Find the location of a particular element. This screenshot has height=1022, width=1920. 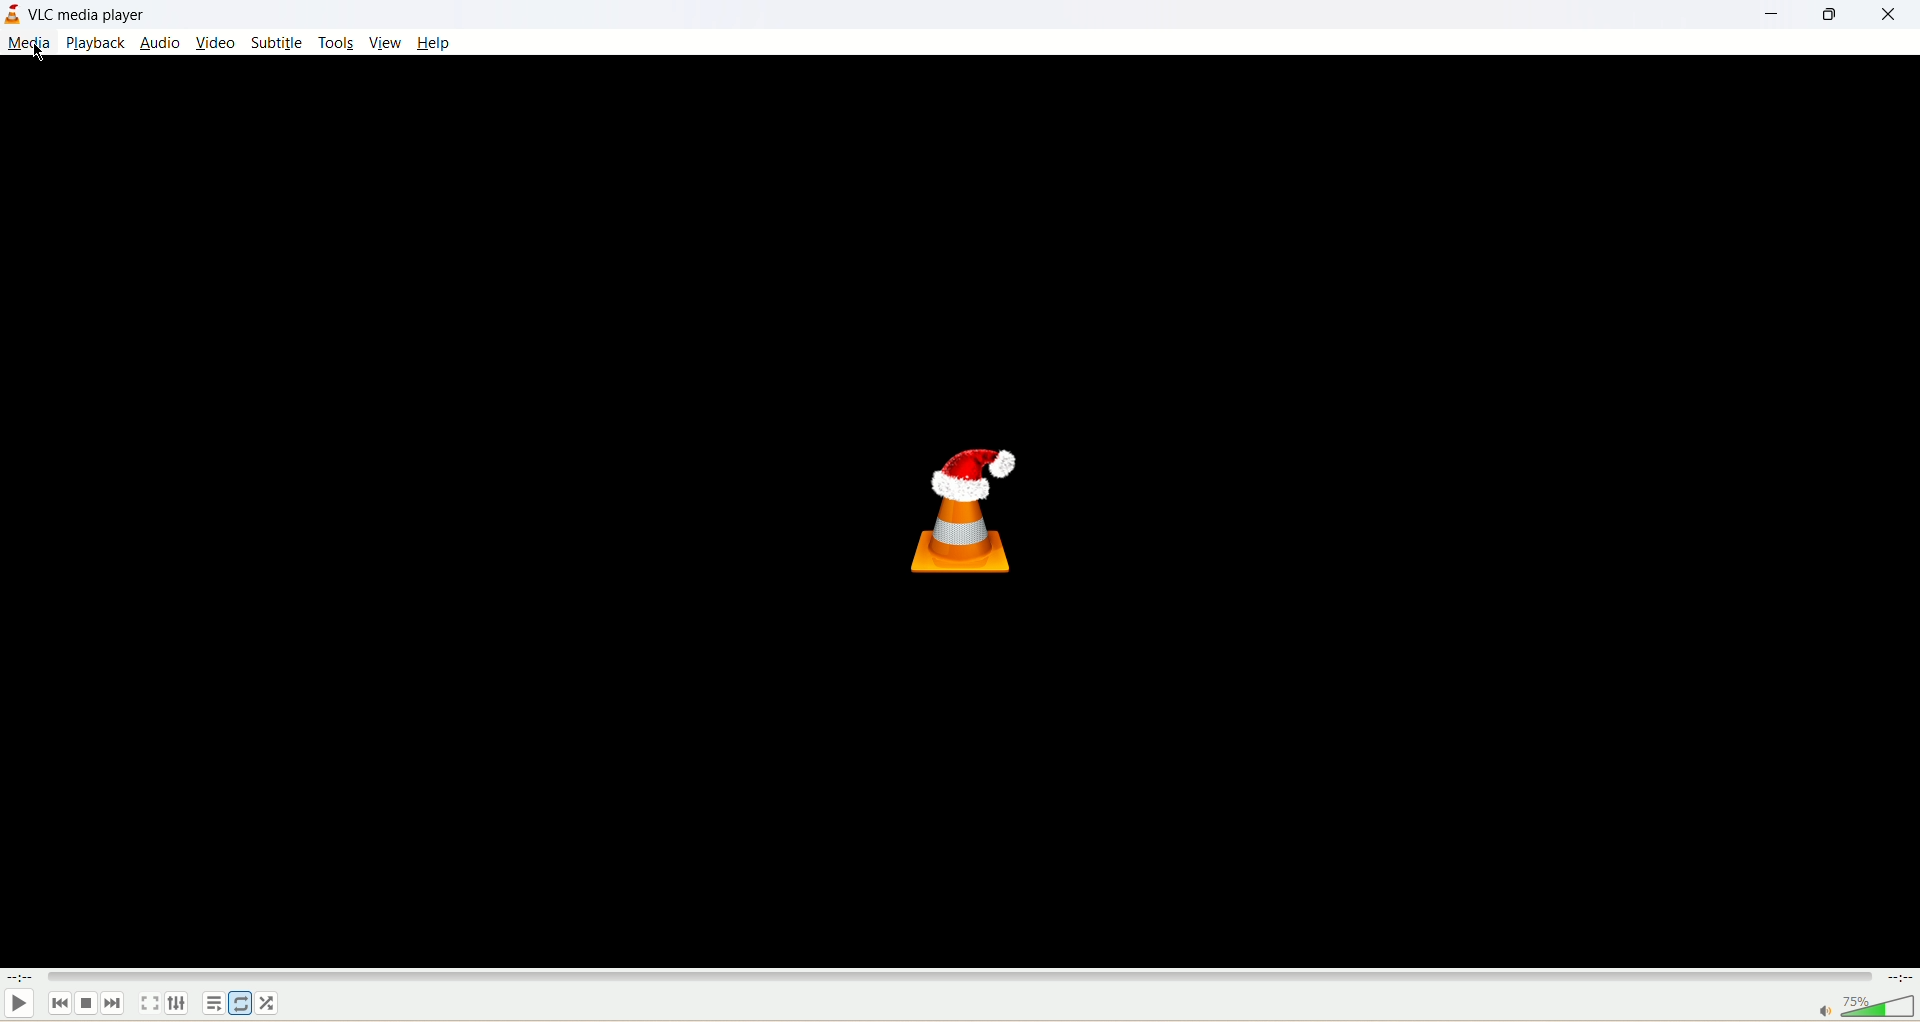

view is located at coordinates (385, 40).